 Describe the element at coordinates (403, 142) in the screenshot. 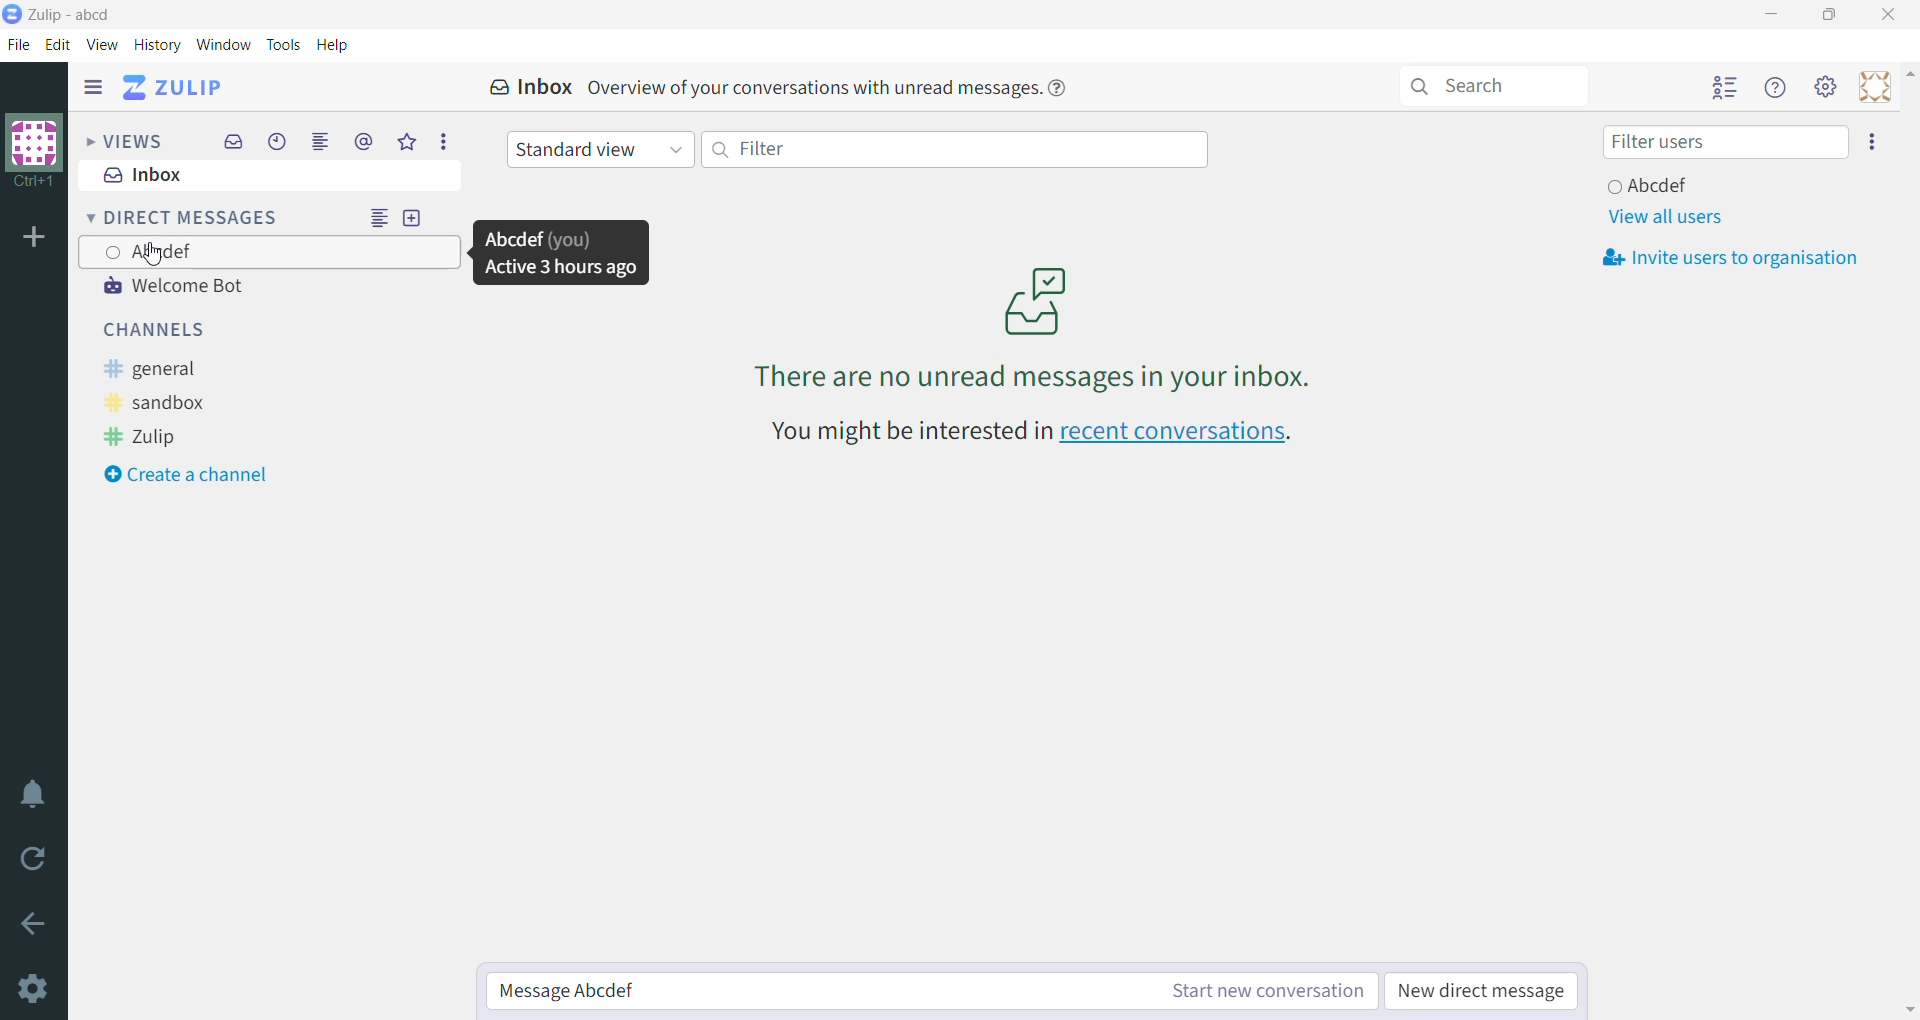

I see `Starred Messages` at that location.